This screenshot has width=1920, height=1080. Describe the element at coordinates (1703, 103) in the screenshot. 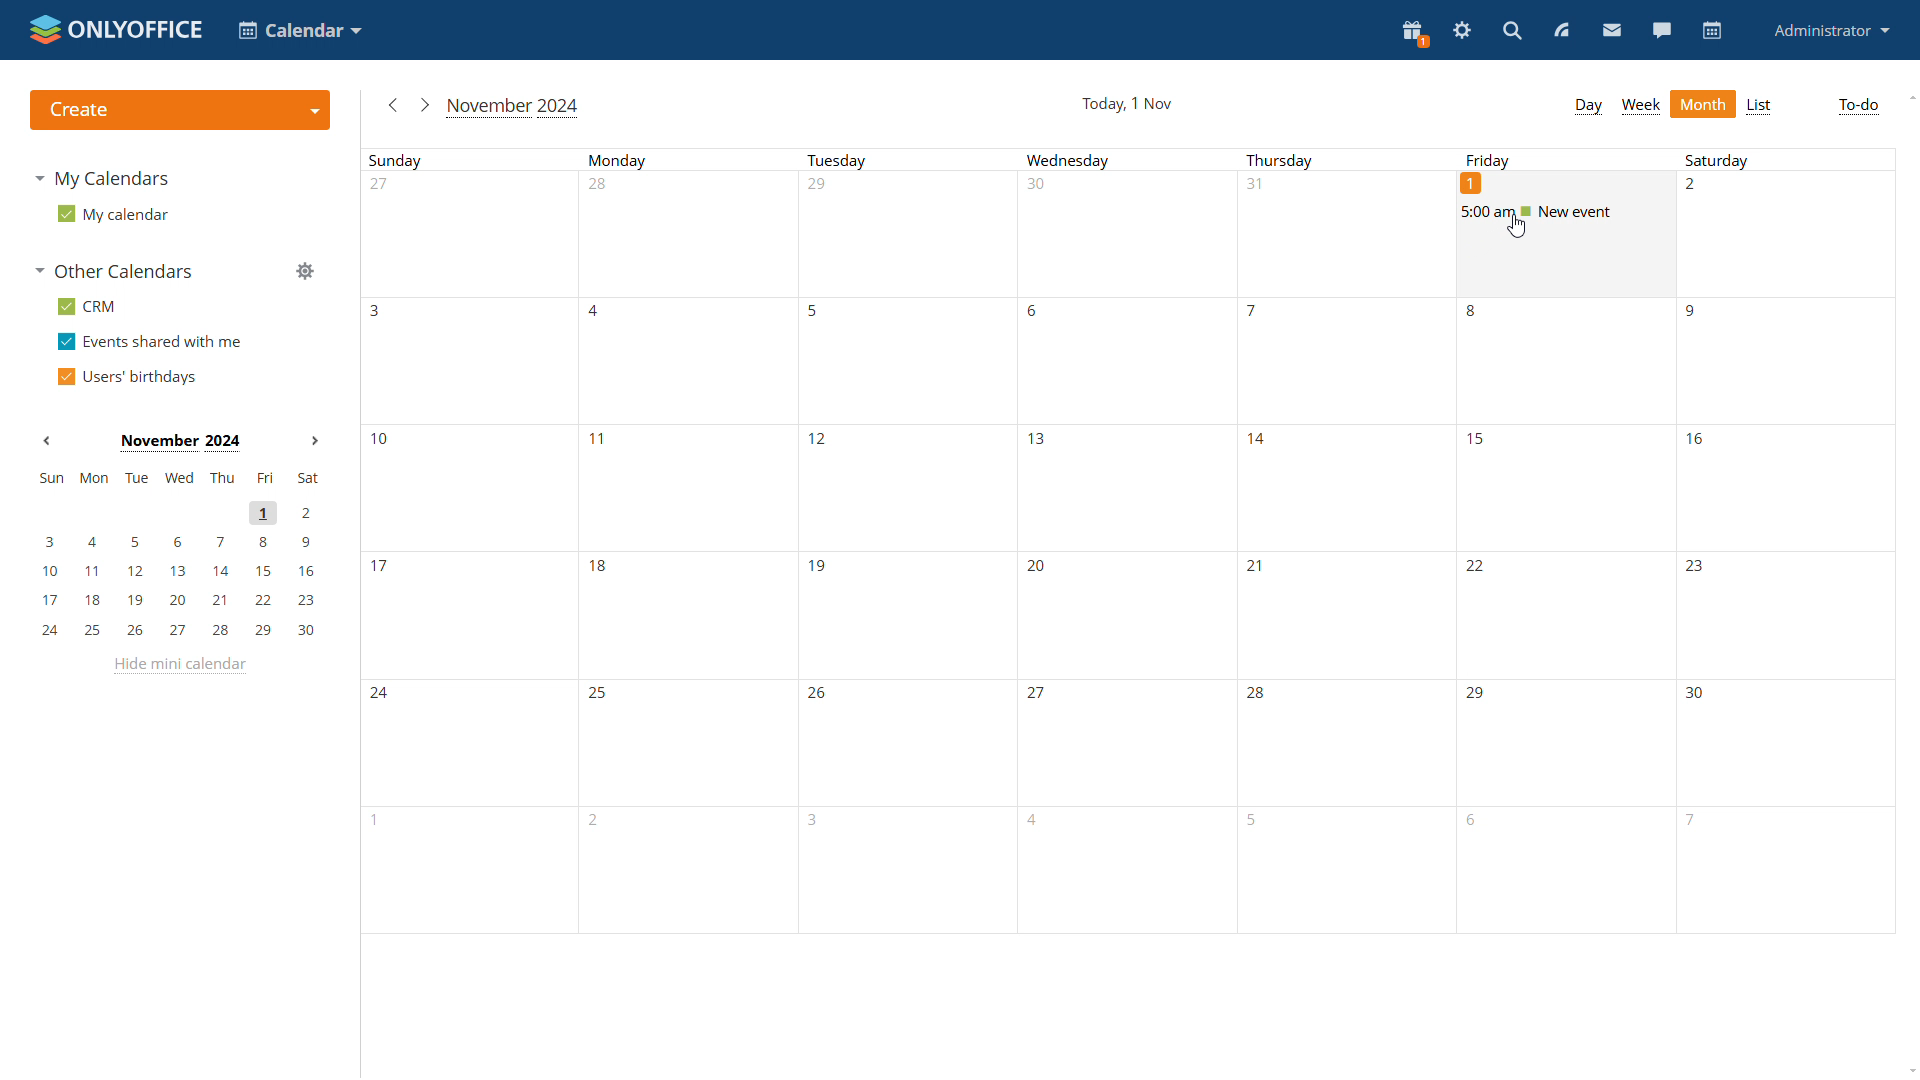

I see `month view` at that location.